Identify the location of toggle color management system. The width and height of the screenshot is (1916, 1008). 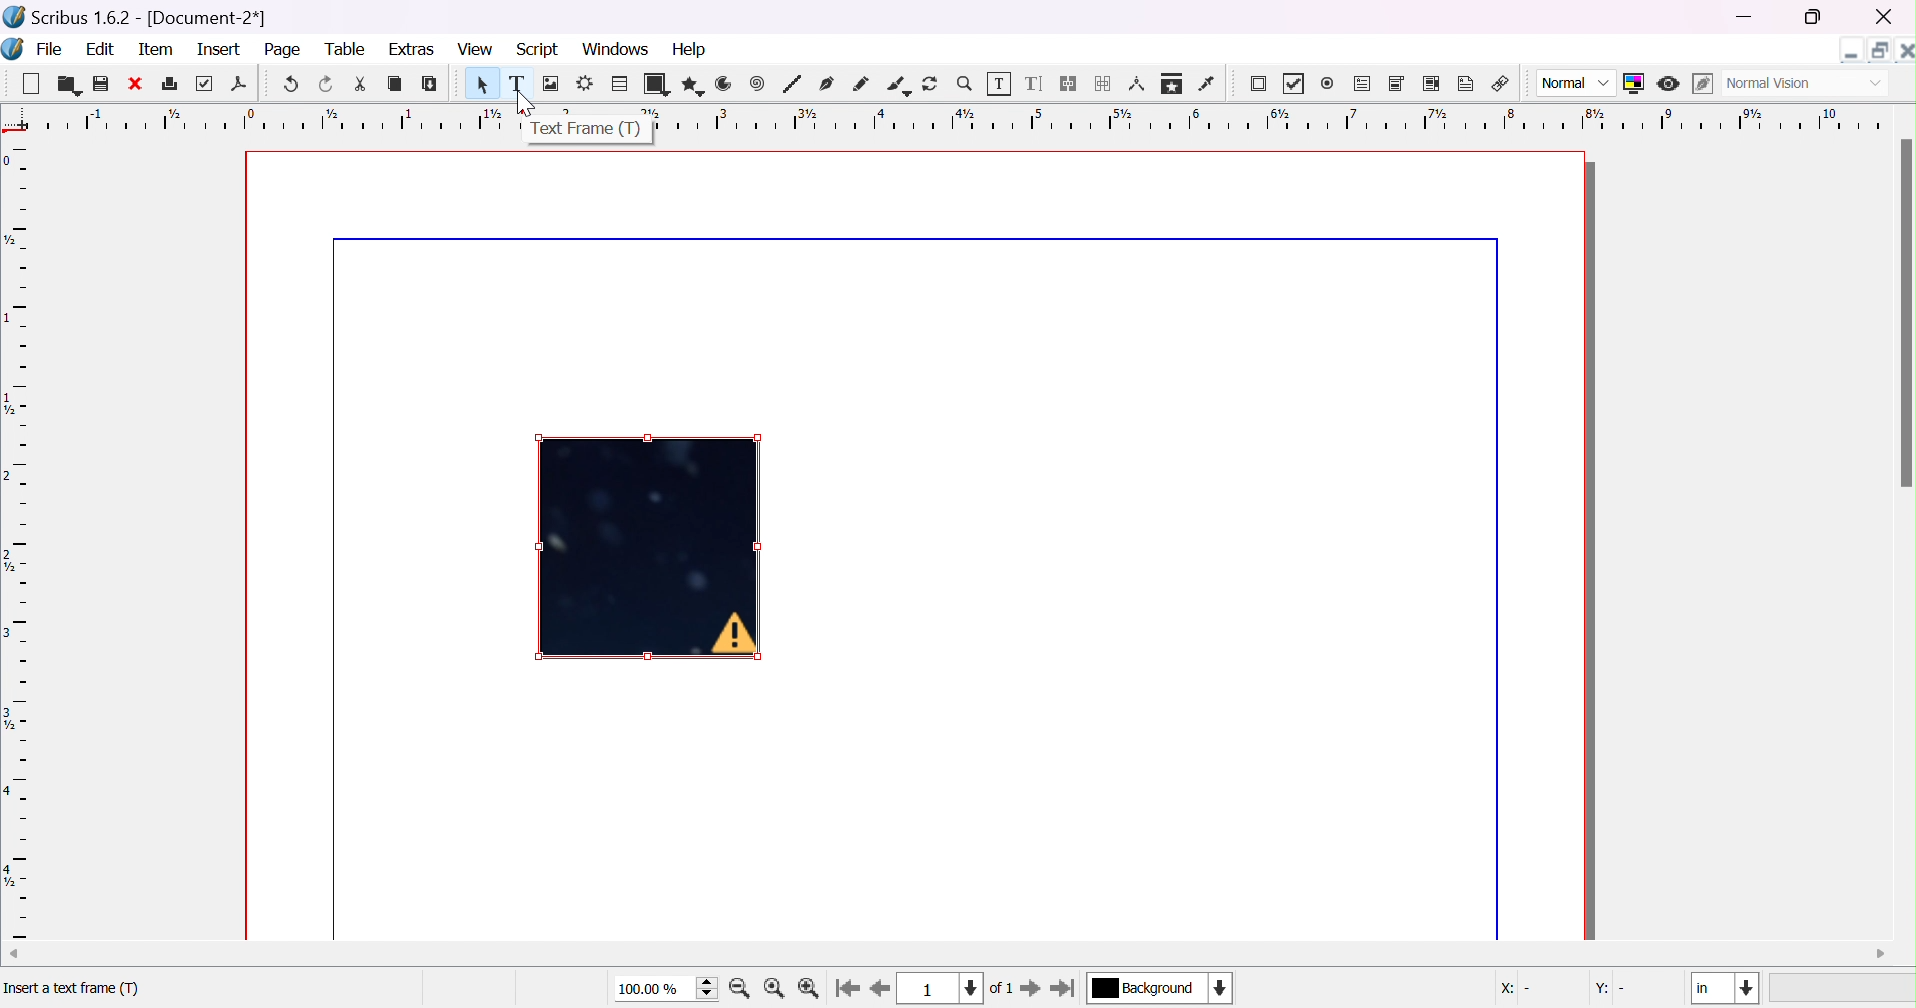
(1635, 83).